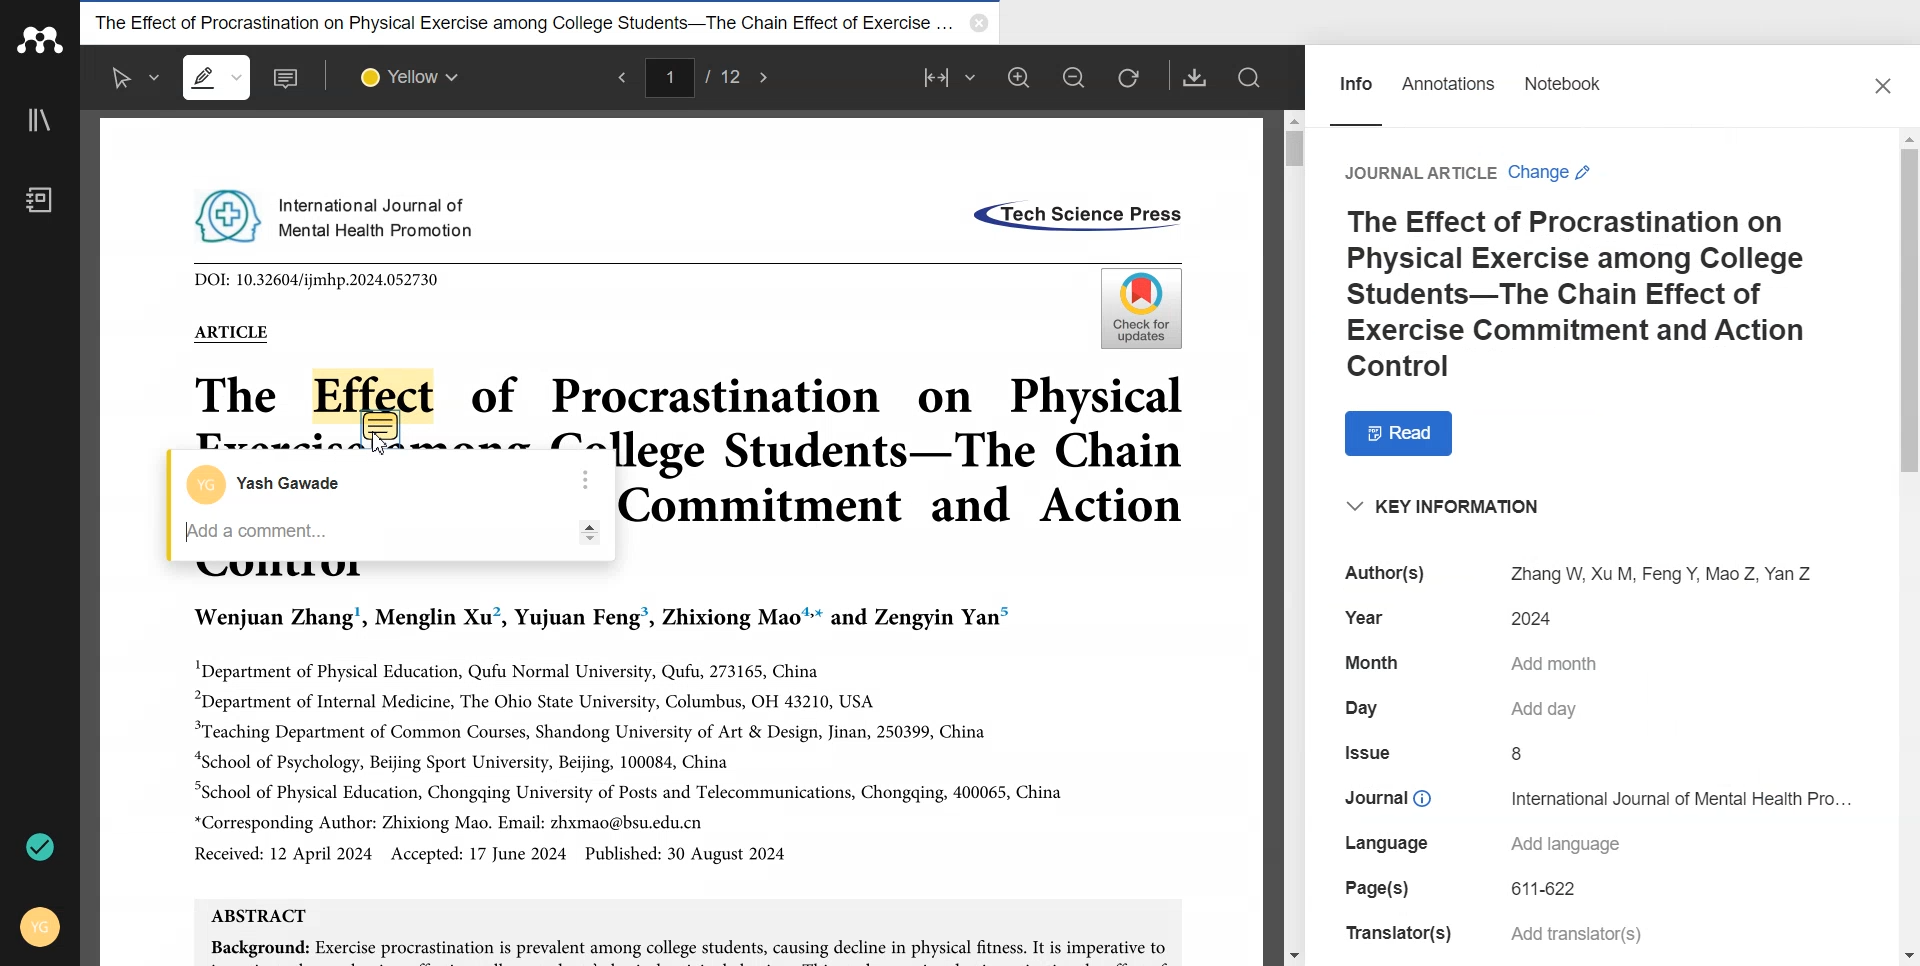 Image resolution: width=1920 pixels, height=966 pixels. I want to click on Month Add month, so click(1475, 664).